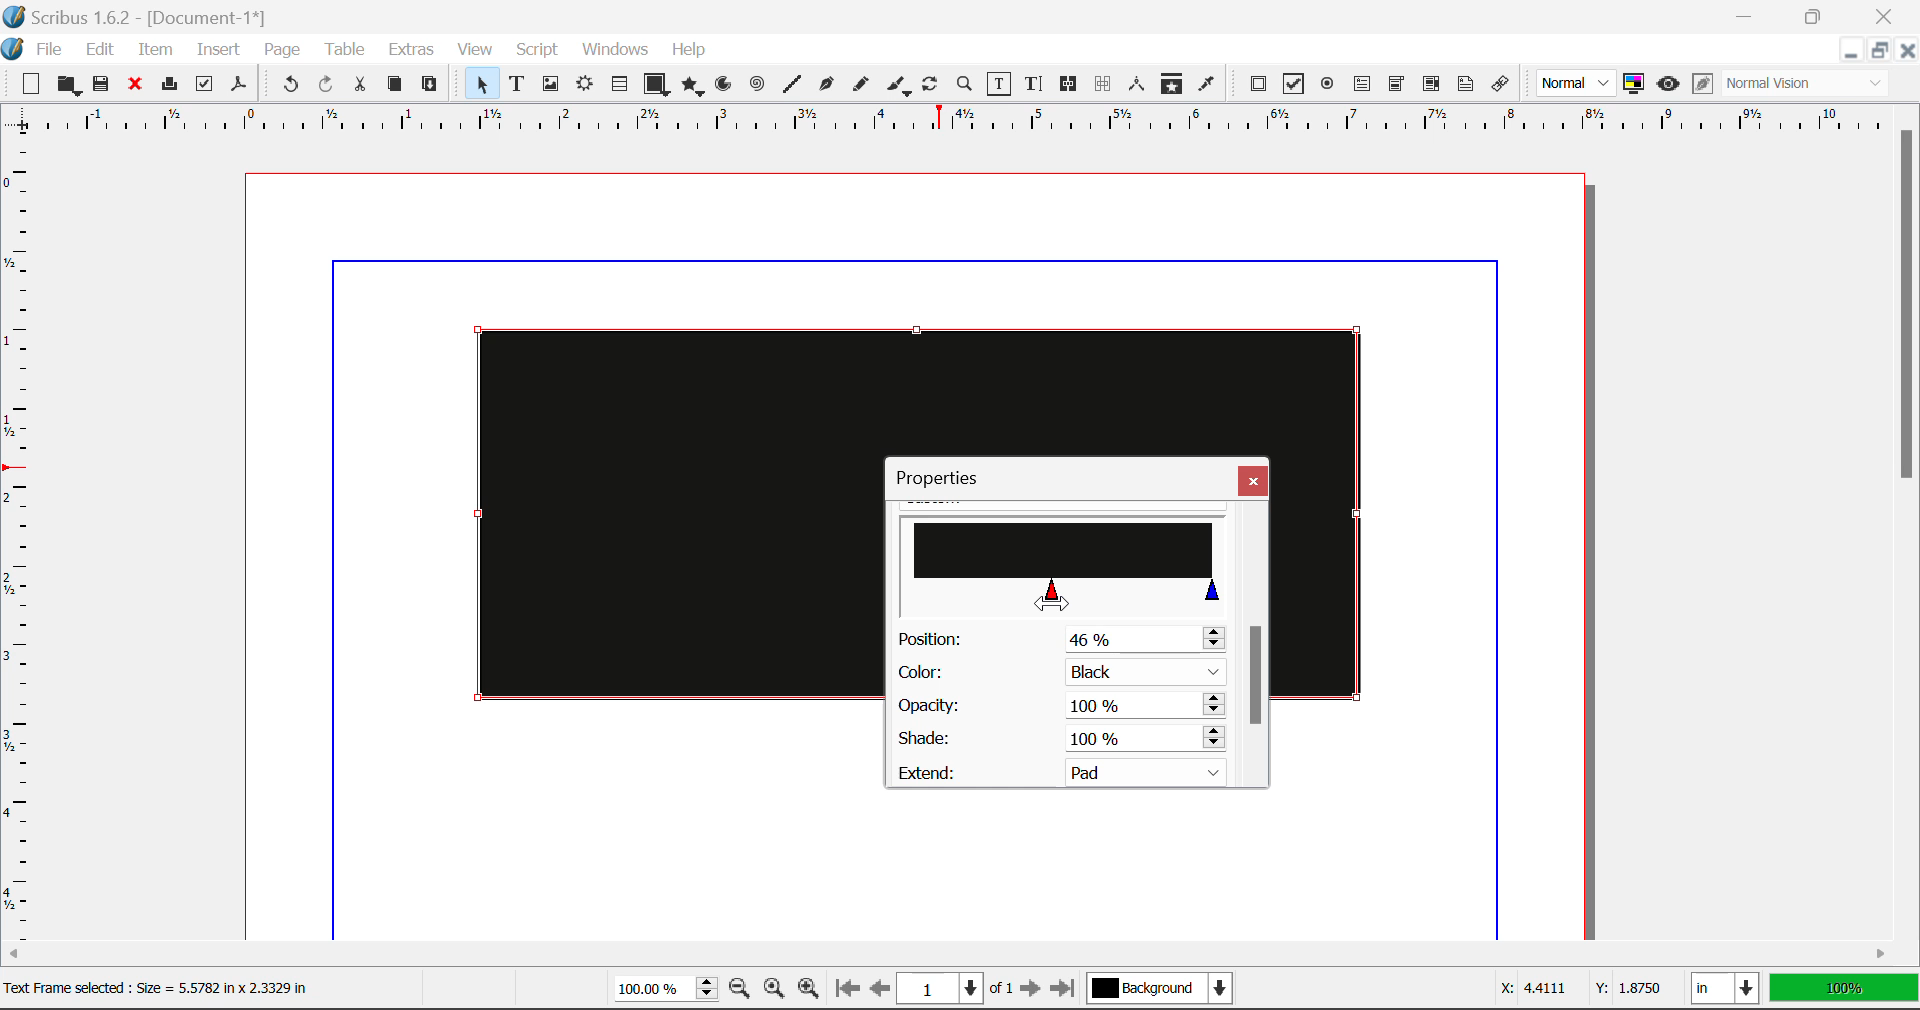 Image resolution: width=1920 pixels, height=1010 pixels. I want to click on Toggle Color Management, so click(1634, 84).